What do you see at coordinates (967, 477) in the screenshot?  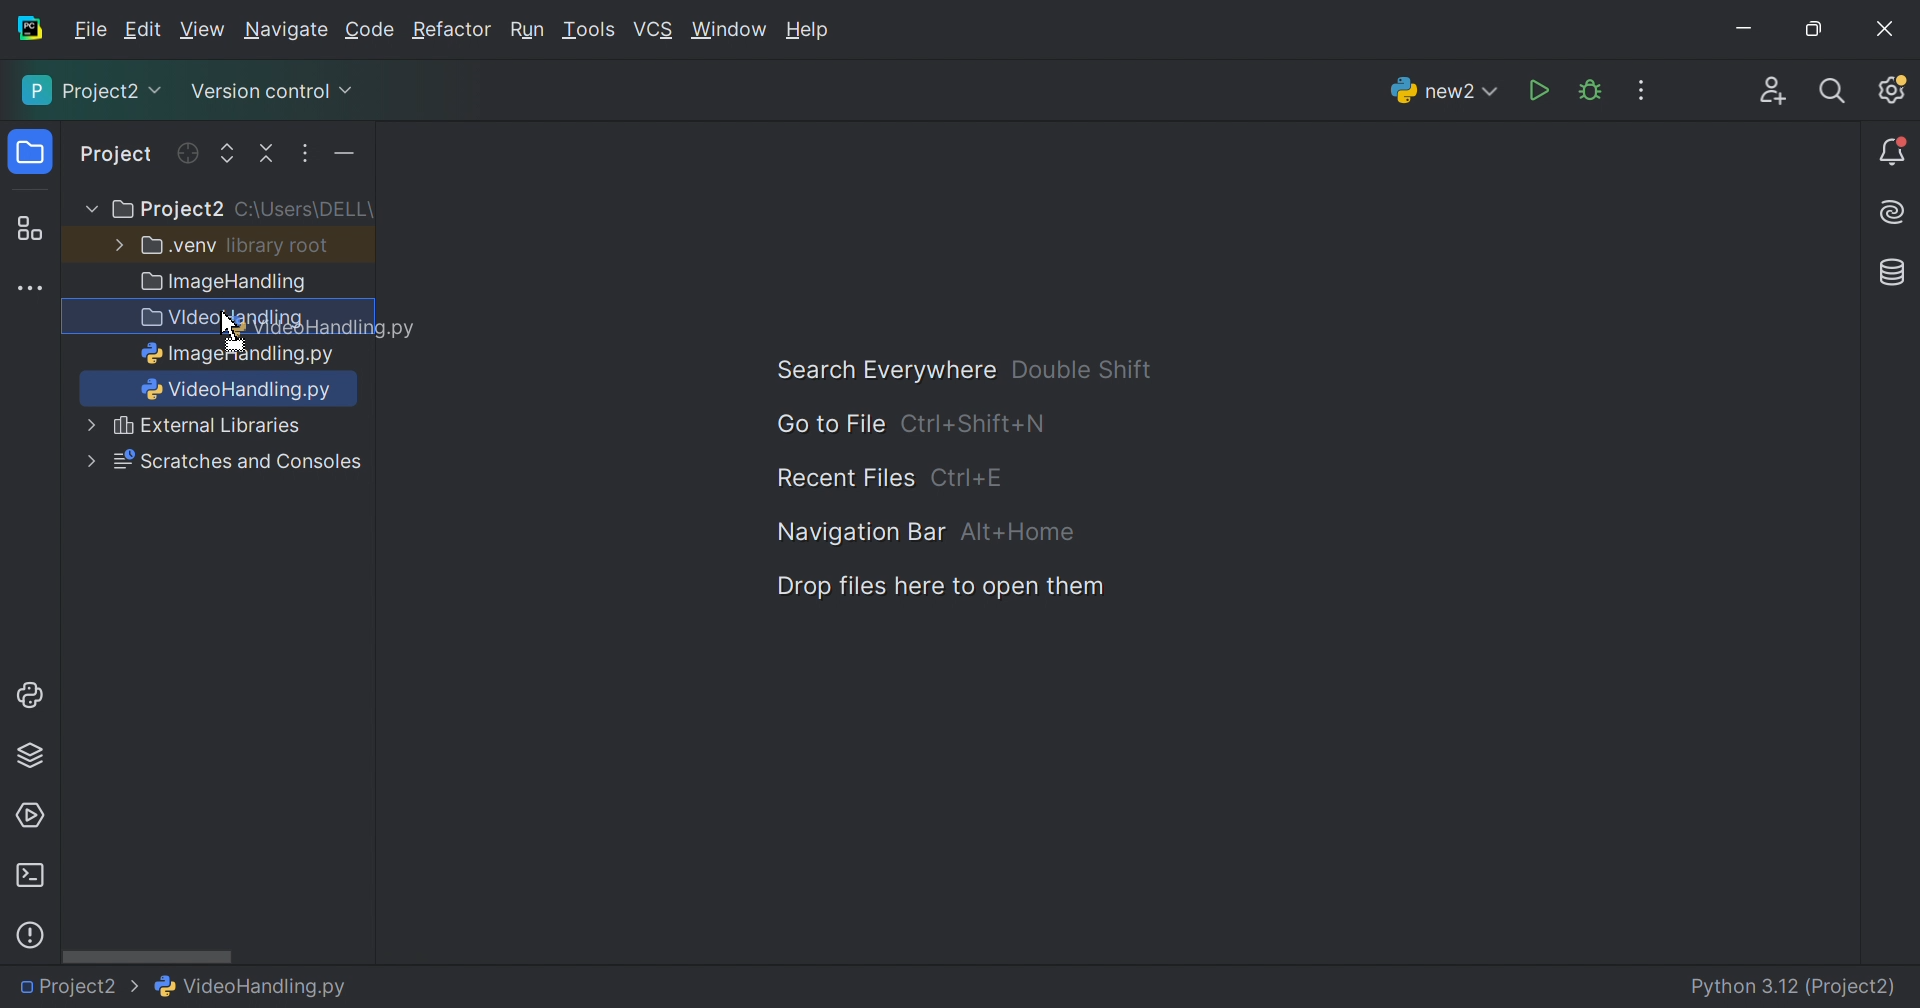 I see `Ctrl+E` at bounding box center [967, 477].